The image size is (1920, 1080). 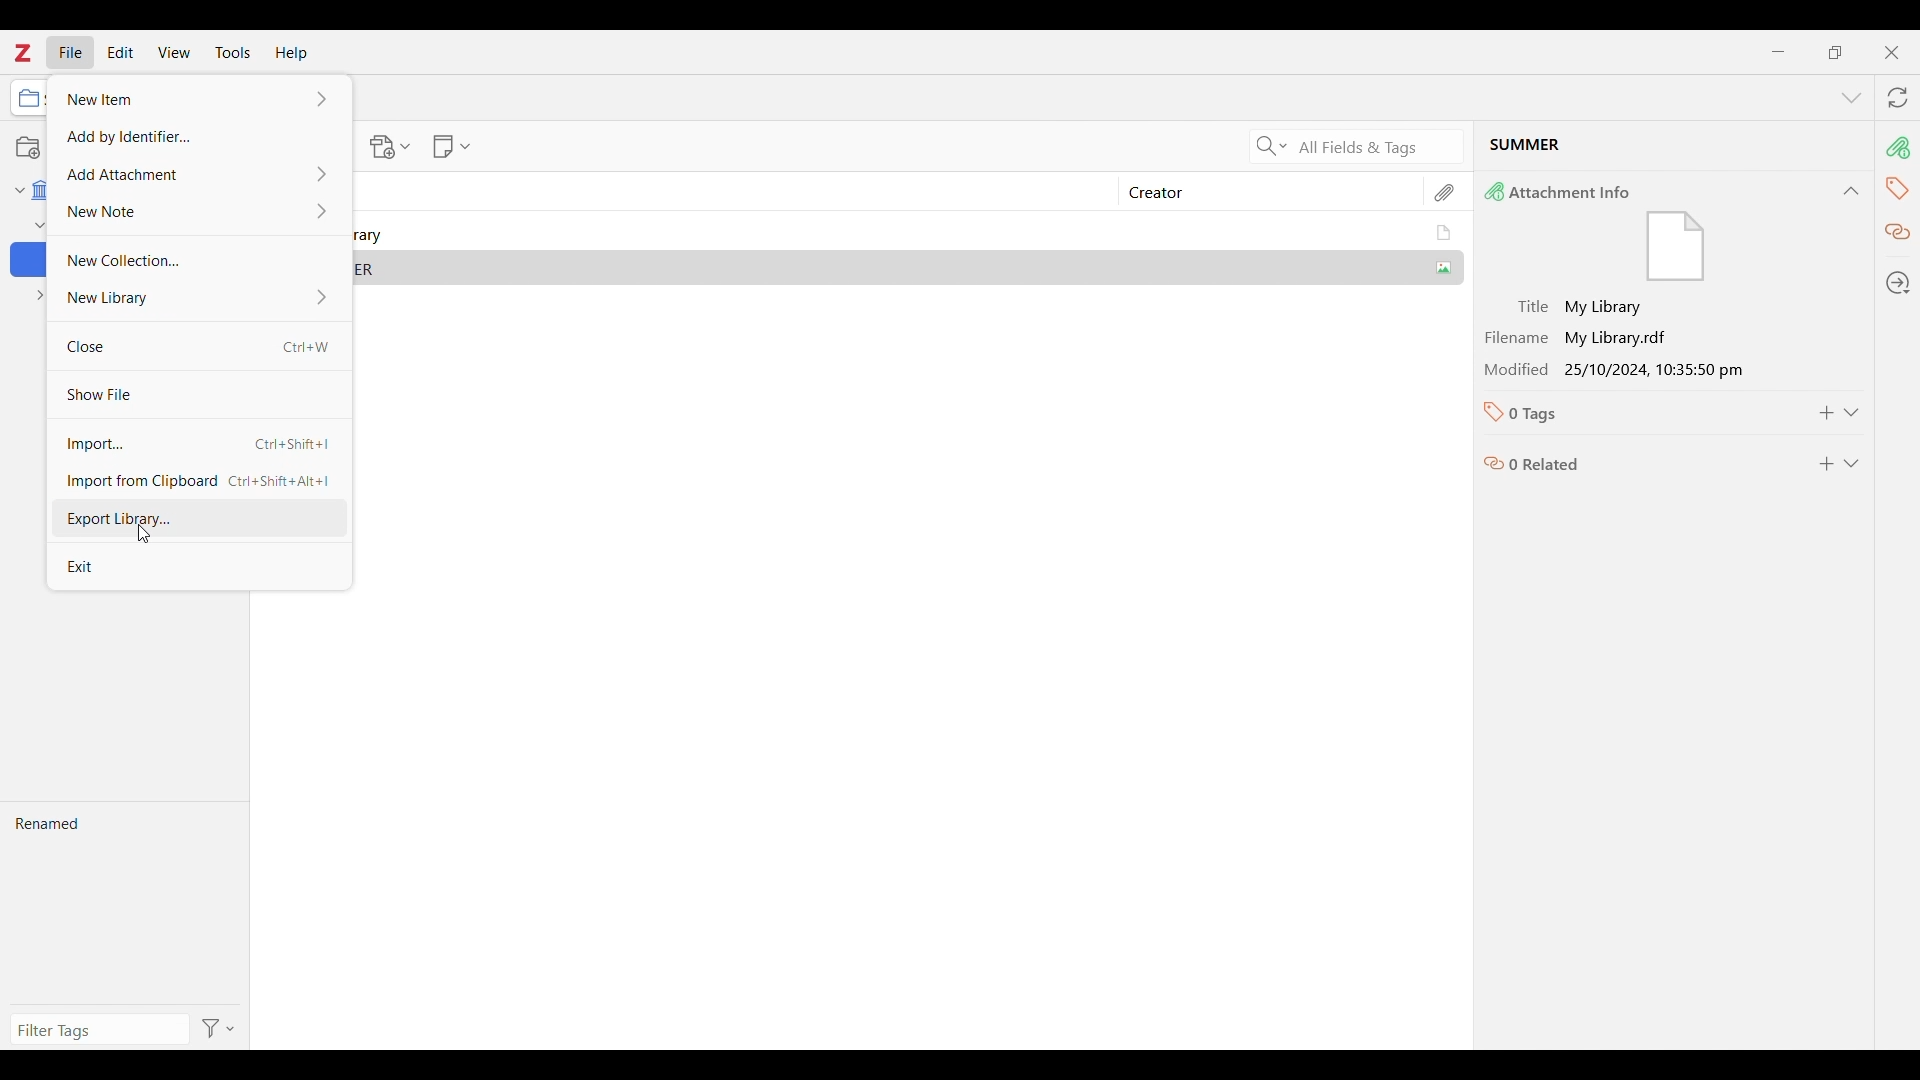 I want to click on Modification 25/10/2024 10:35:50 pm, so click(x=1637, y=369).